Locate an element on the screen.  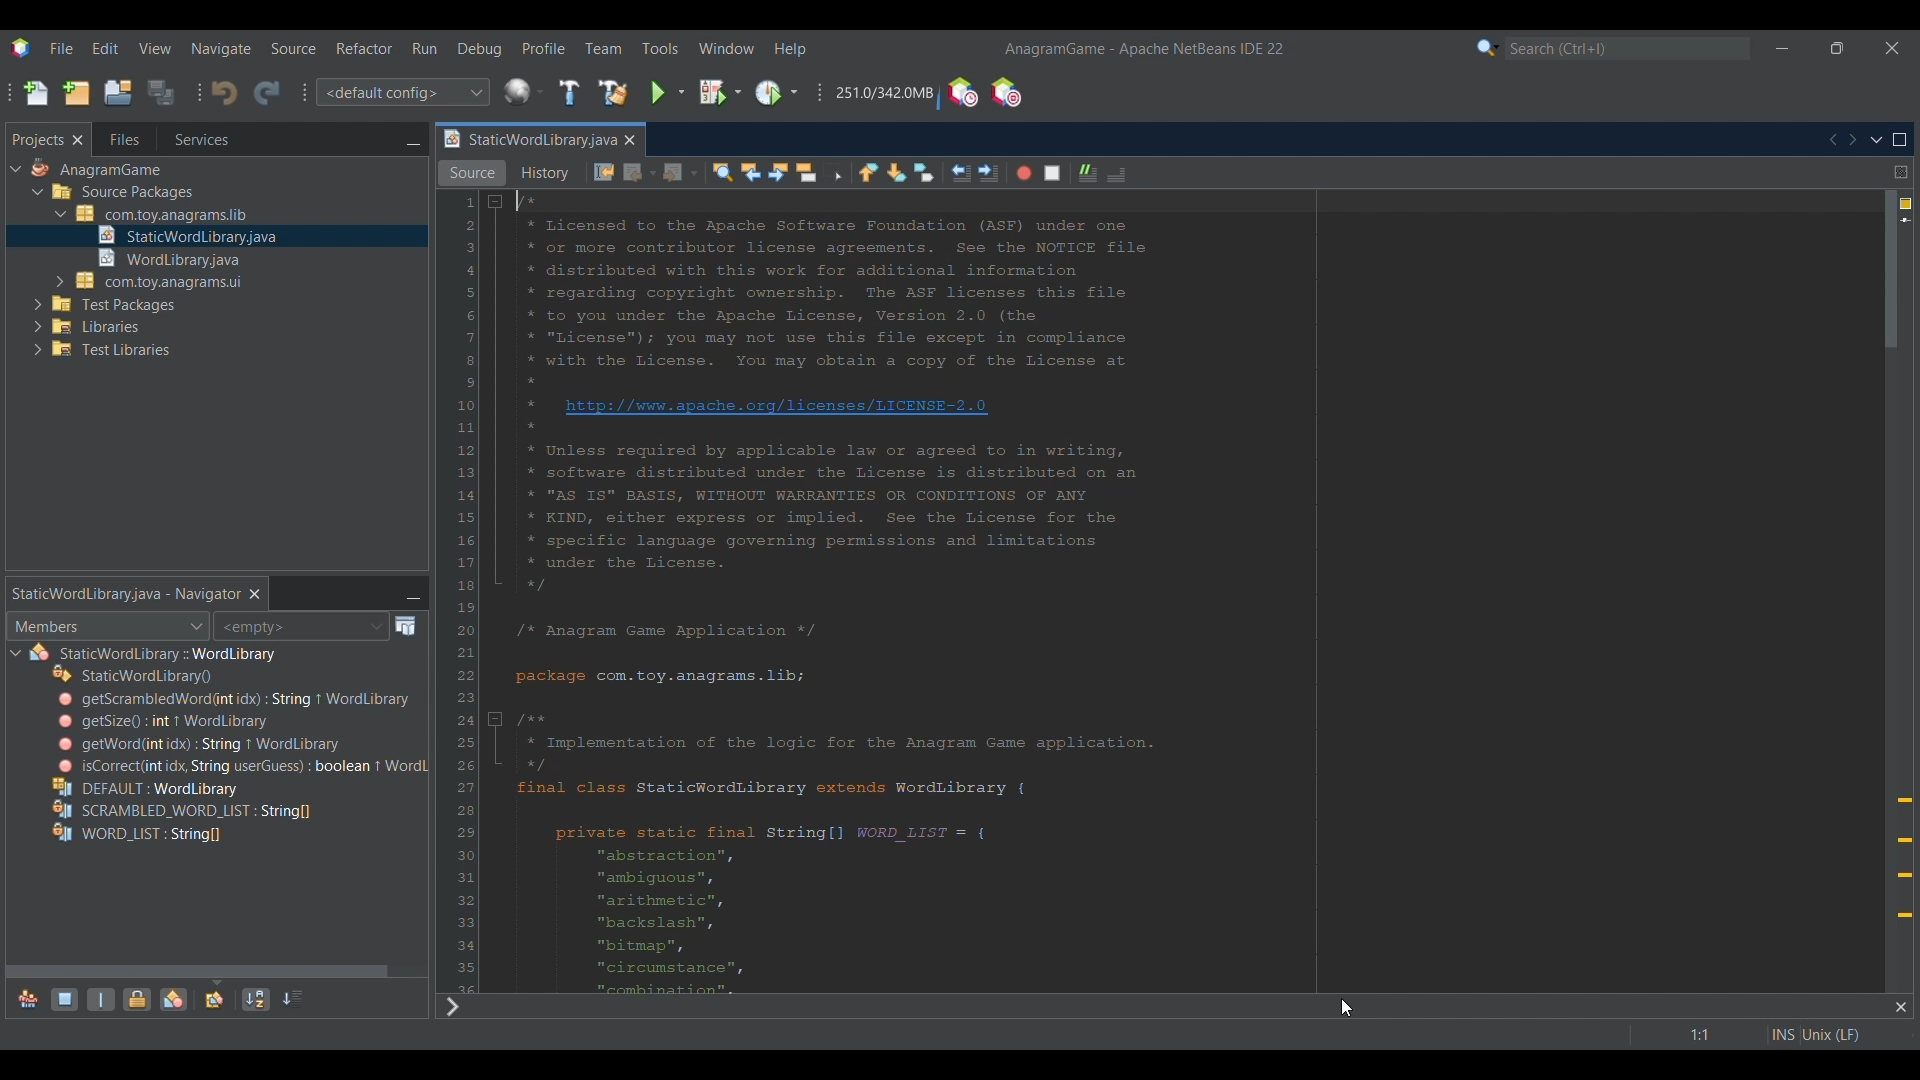
New project is located at coordinates (77, 93).